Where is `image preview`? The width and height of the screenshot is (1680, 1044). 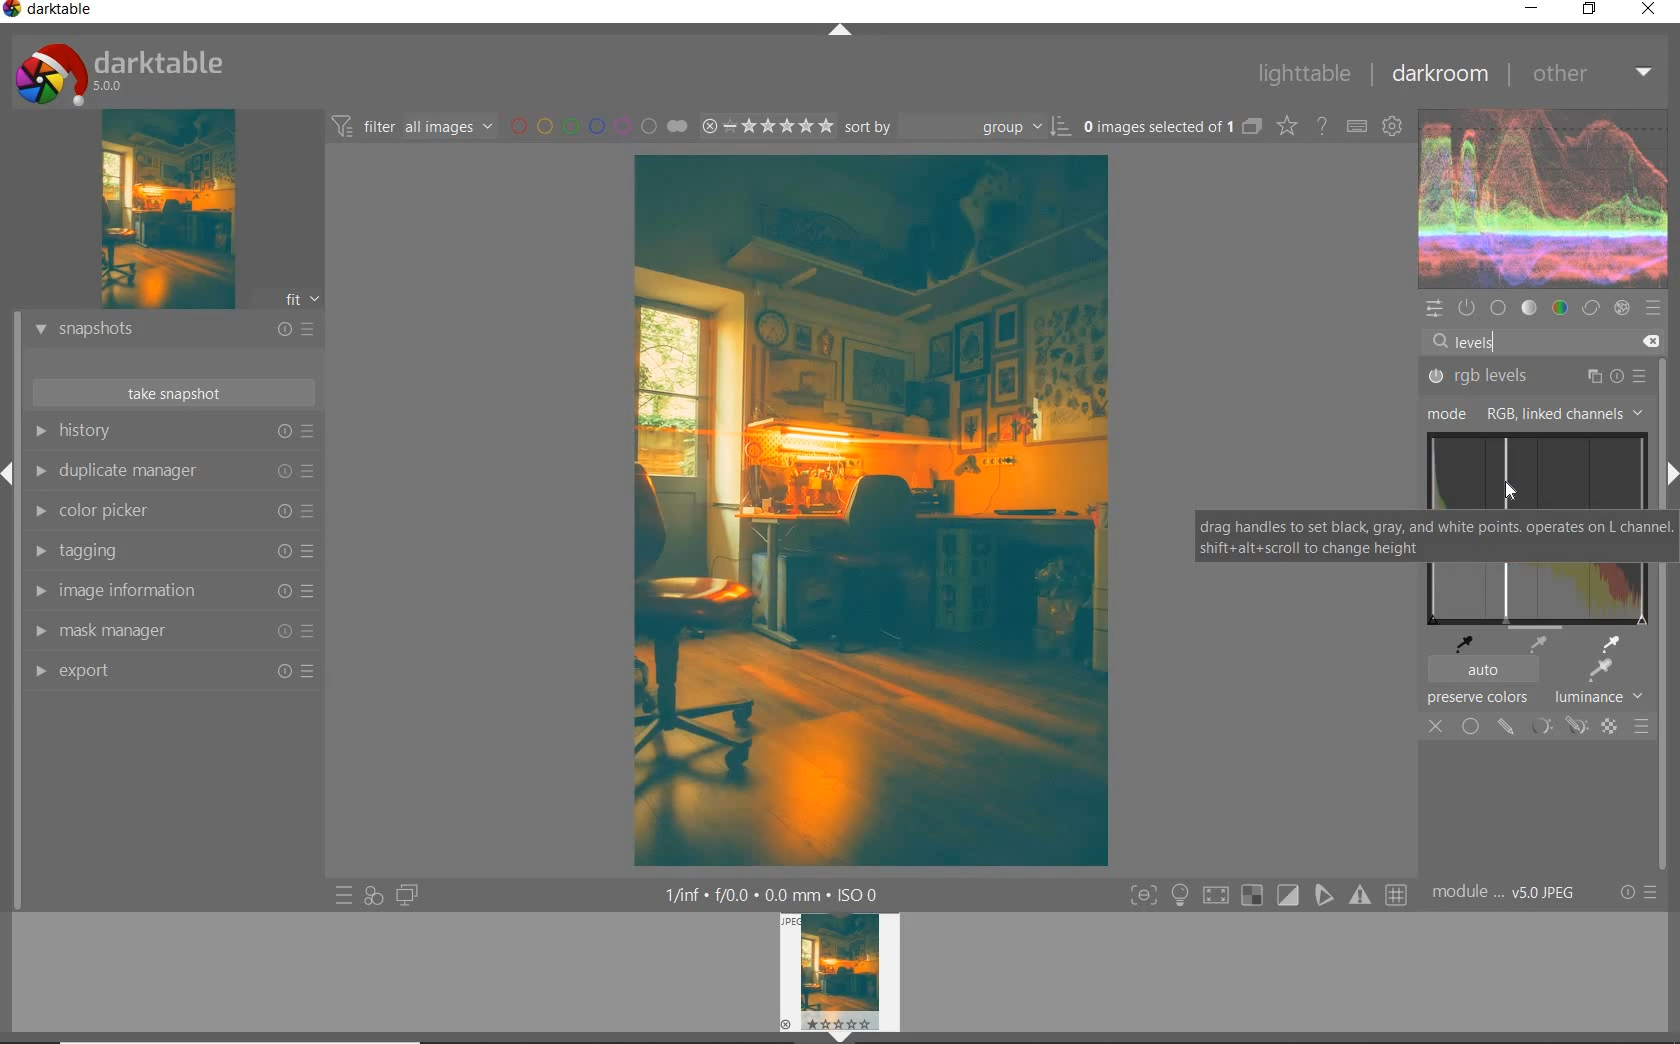
image preview is located at coordinates (839, 978).